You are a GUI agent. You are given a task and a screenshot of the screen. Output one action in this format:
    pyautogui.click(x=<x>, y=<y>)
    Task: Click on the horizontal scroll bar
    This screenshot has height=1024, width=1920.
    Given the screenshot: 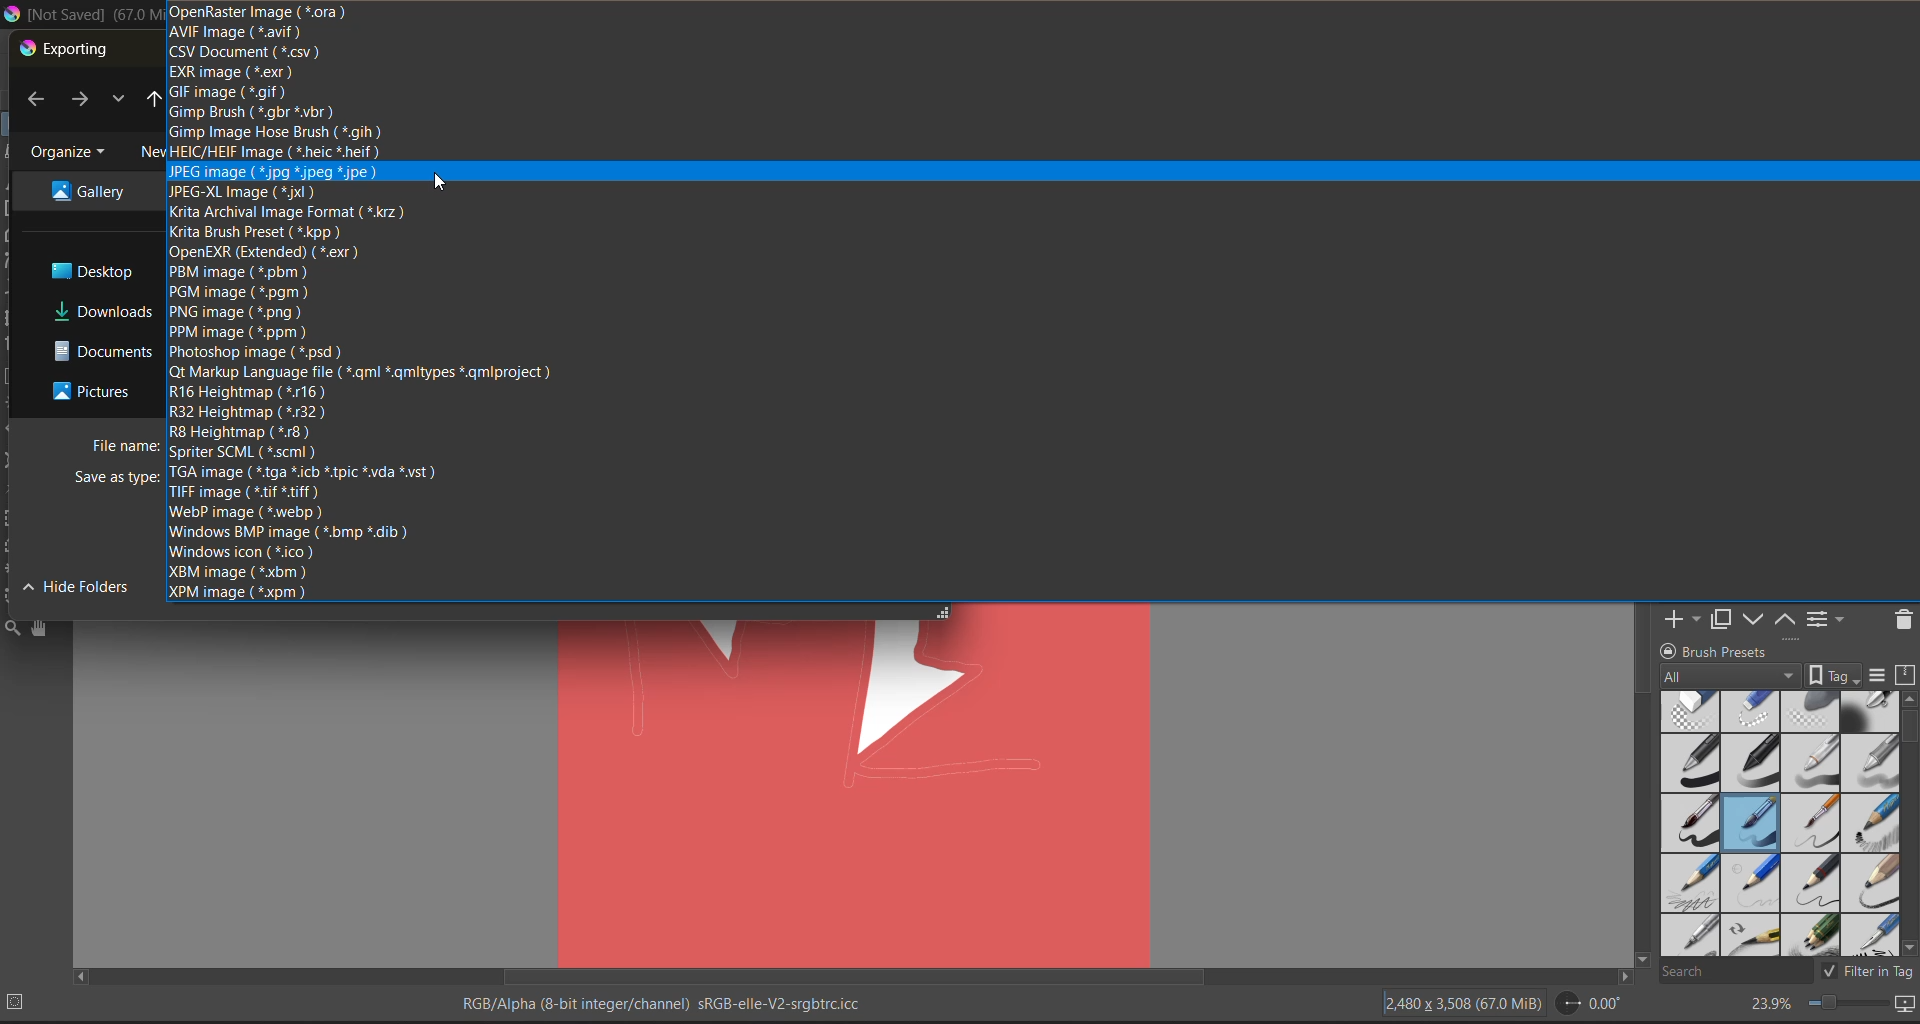 What is the action you would take?
    pyautogui.click(x=853, y=977)
    